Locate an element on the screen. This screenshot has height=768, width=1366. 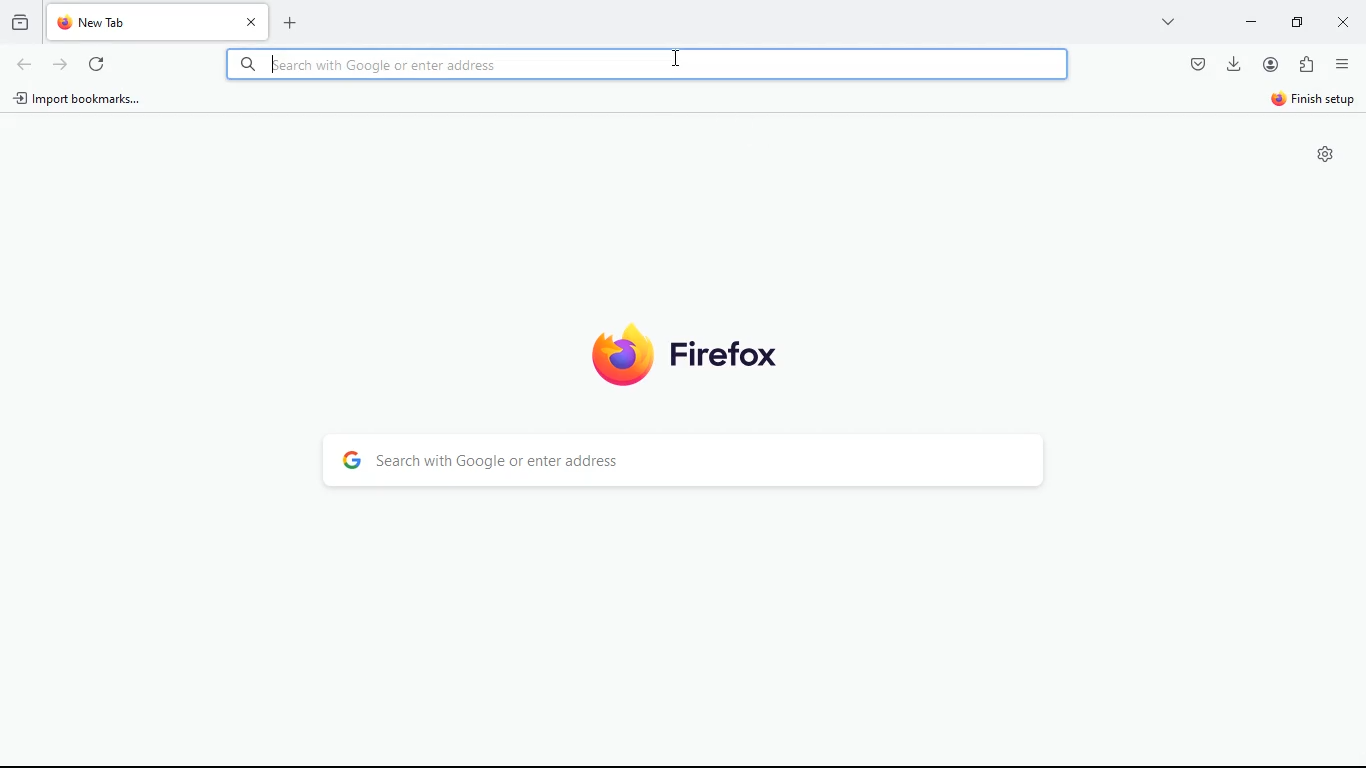
tab is located at coordinates (158, 22).